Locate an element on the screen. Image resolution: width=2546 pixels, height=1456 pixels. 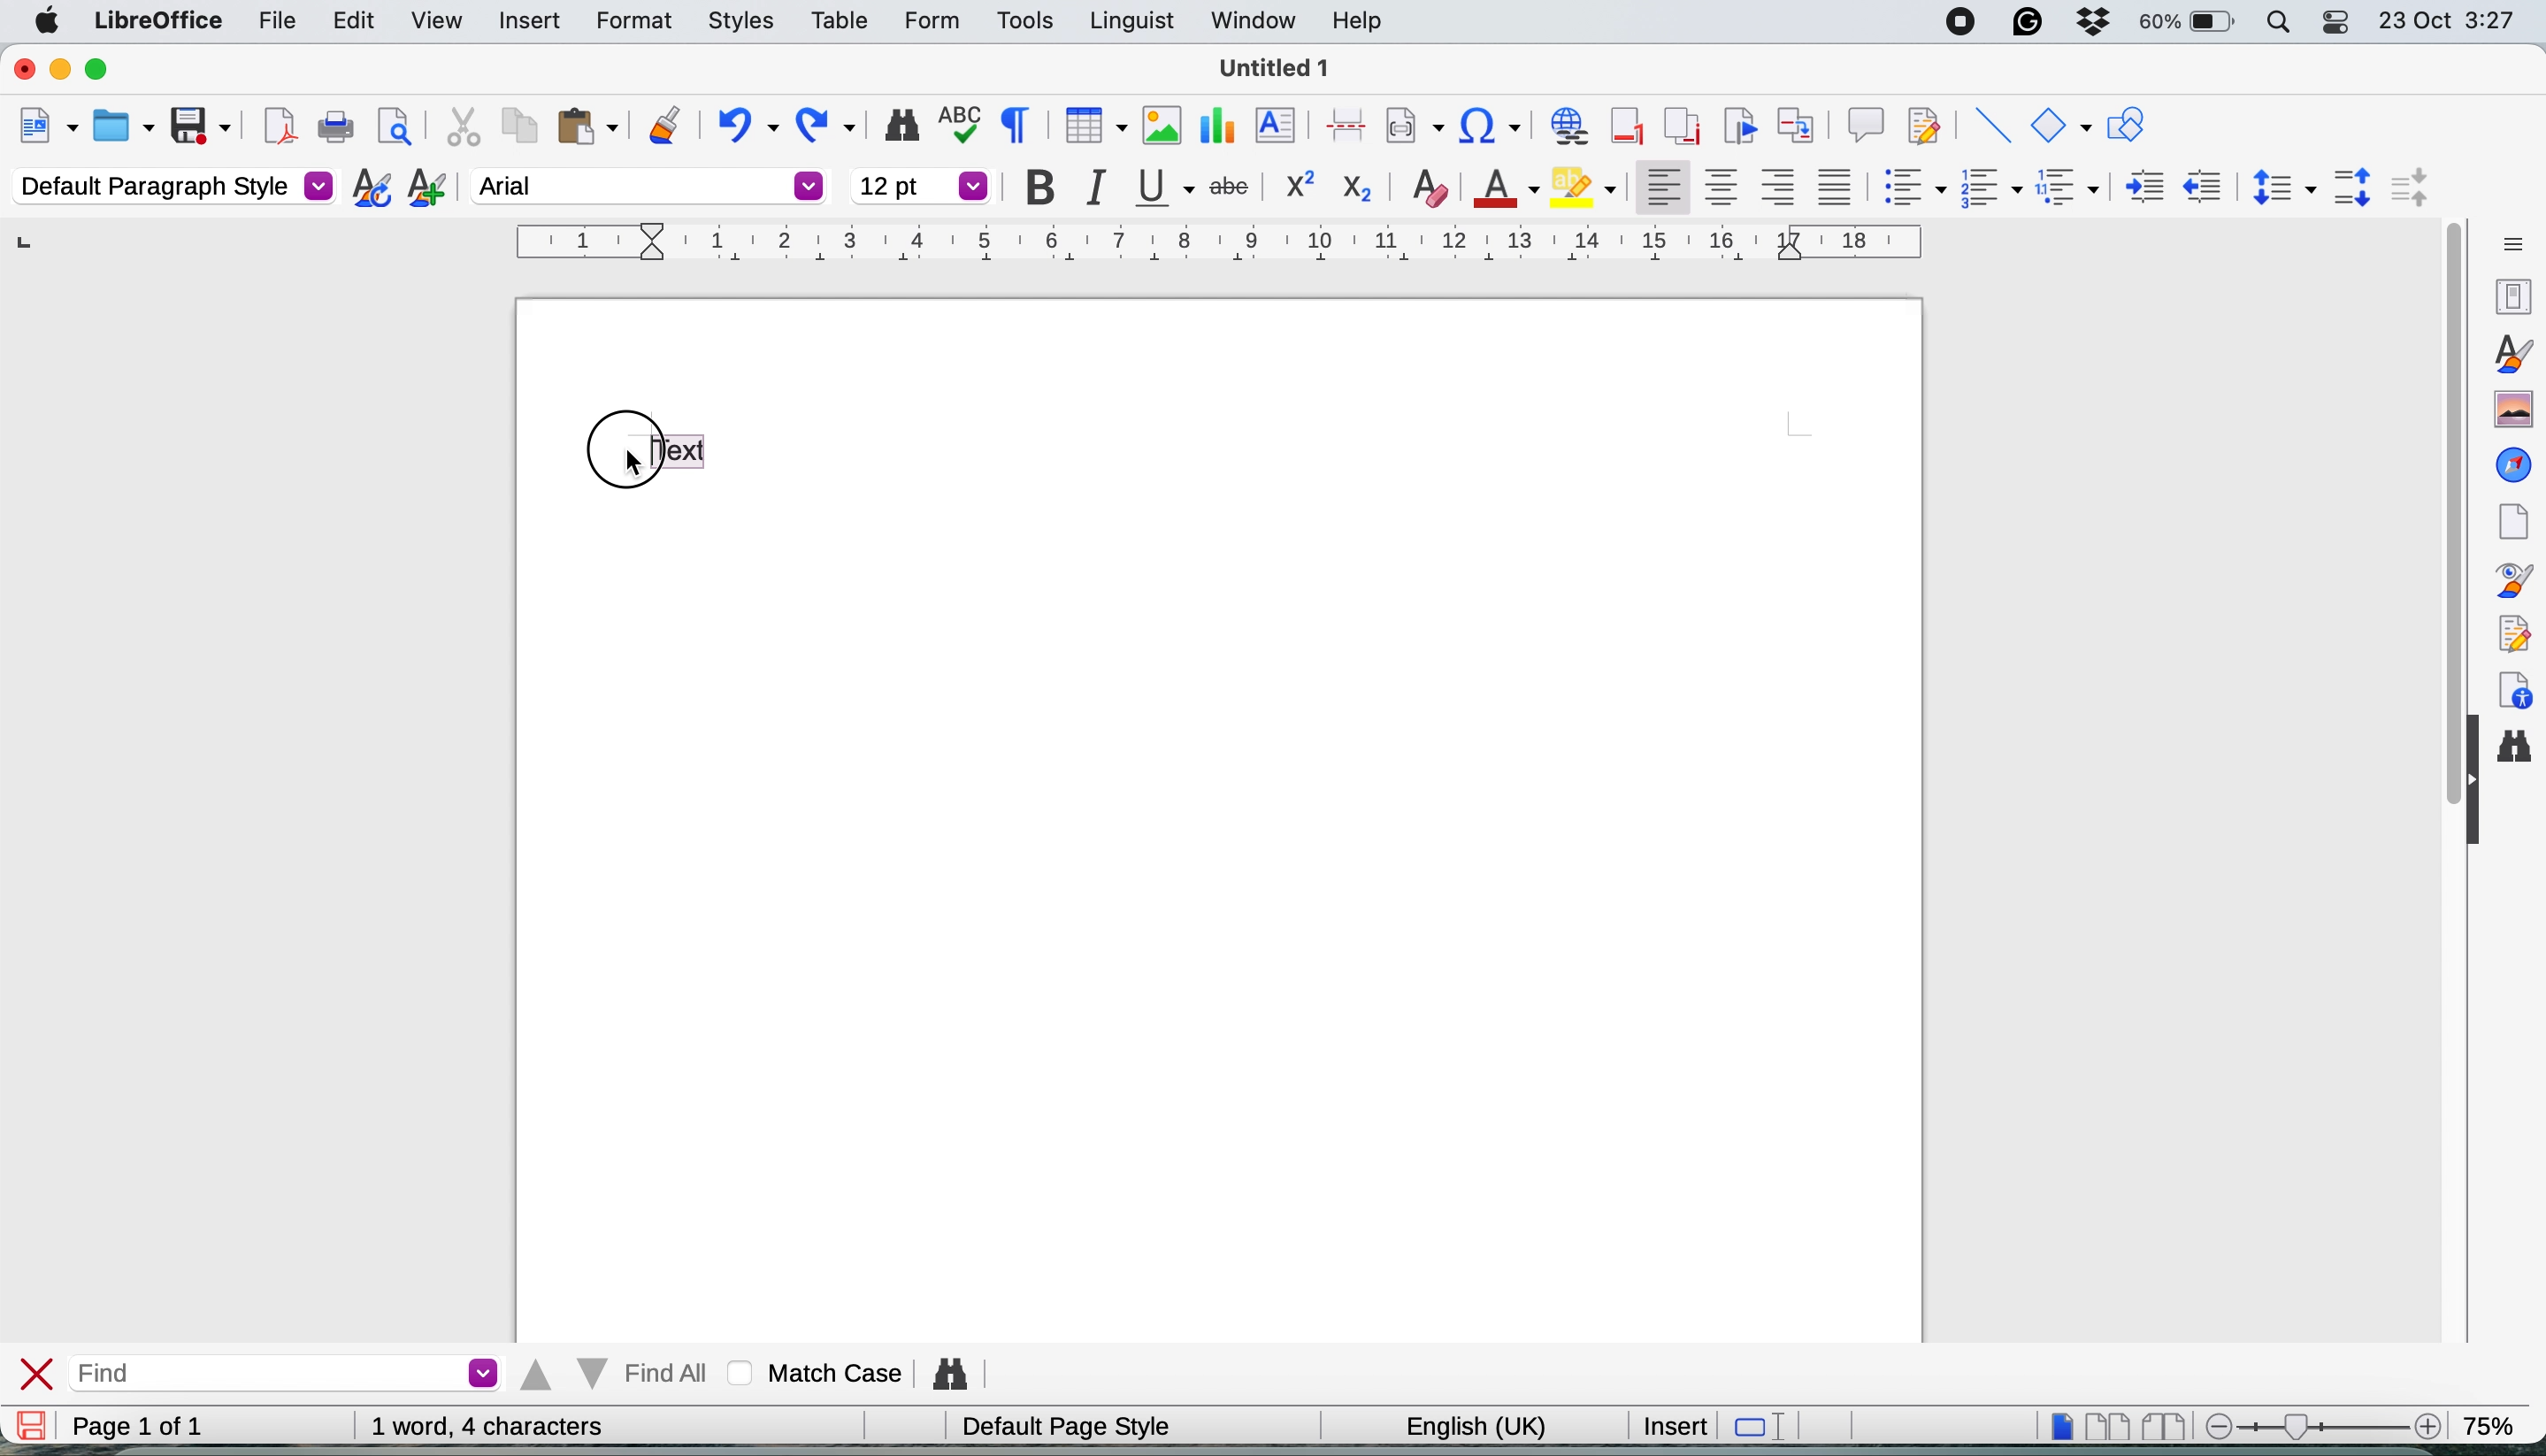
text color is located at coordinates (1506, 186).